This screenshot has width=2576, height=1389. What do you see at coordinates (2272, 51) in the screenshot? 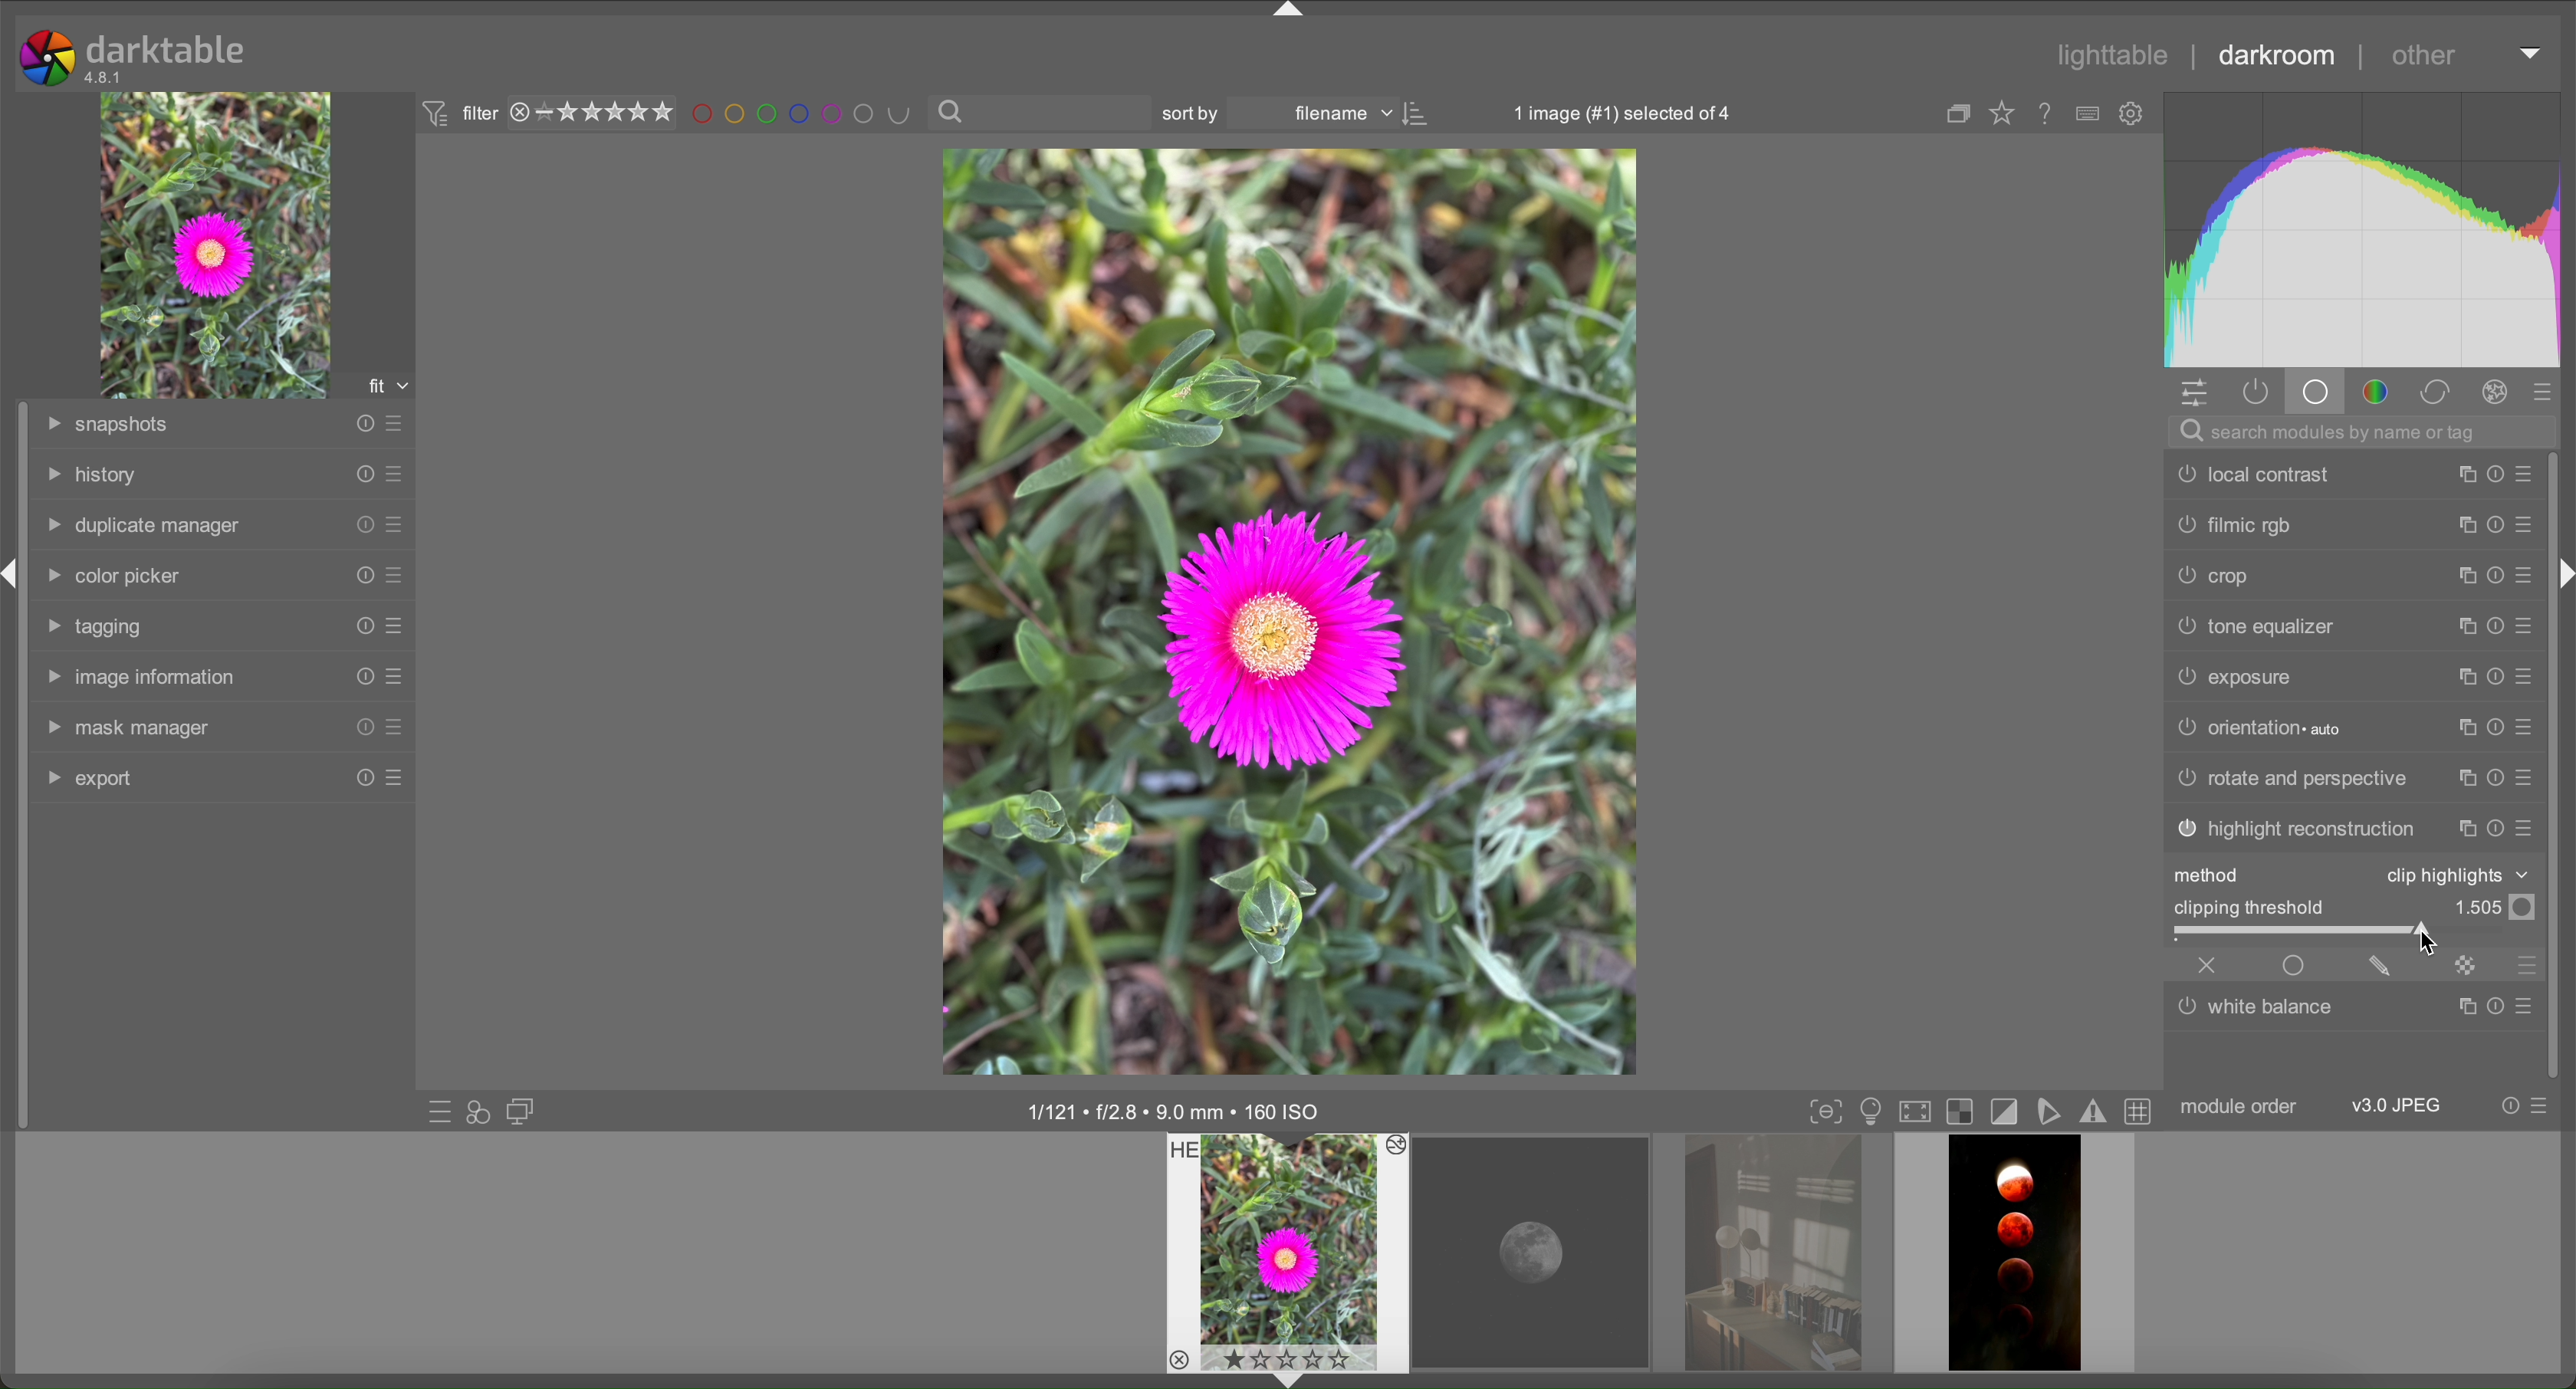
I see `darkroom` at bounding box center [2272, 51].